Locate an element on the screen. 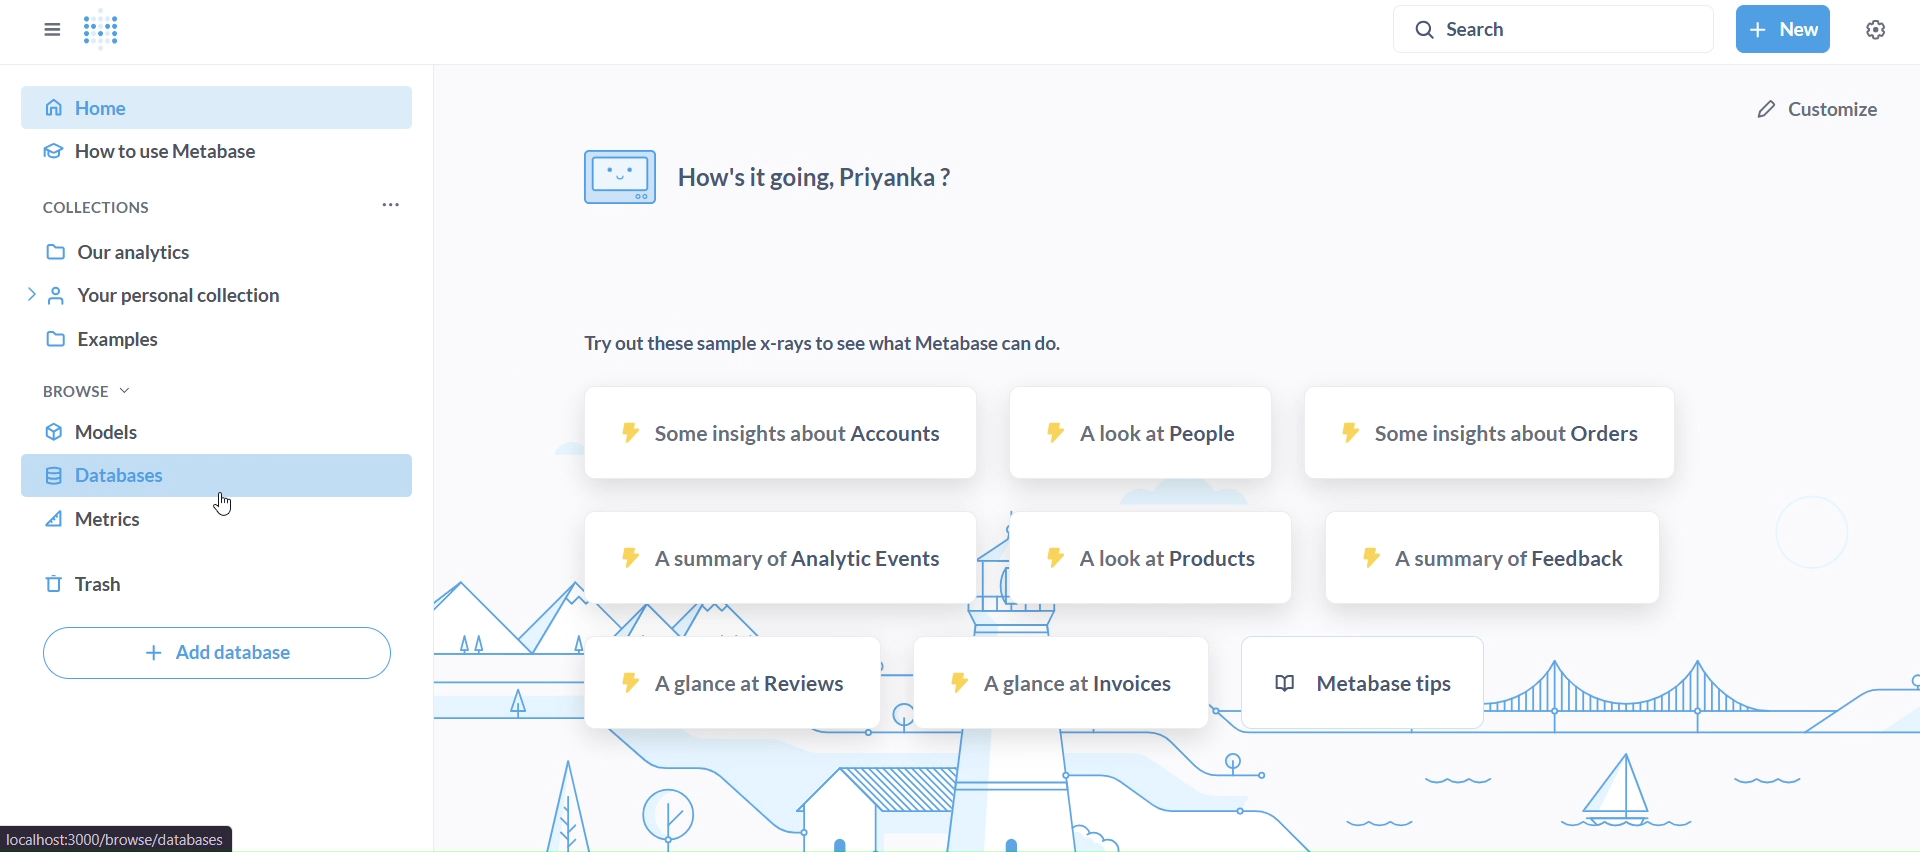 This screenshot has width=1920, height=852. search is located at coordinates (1500, 28).